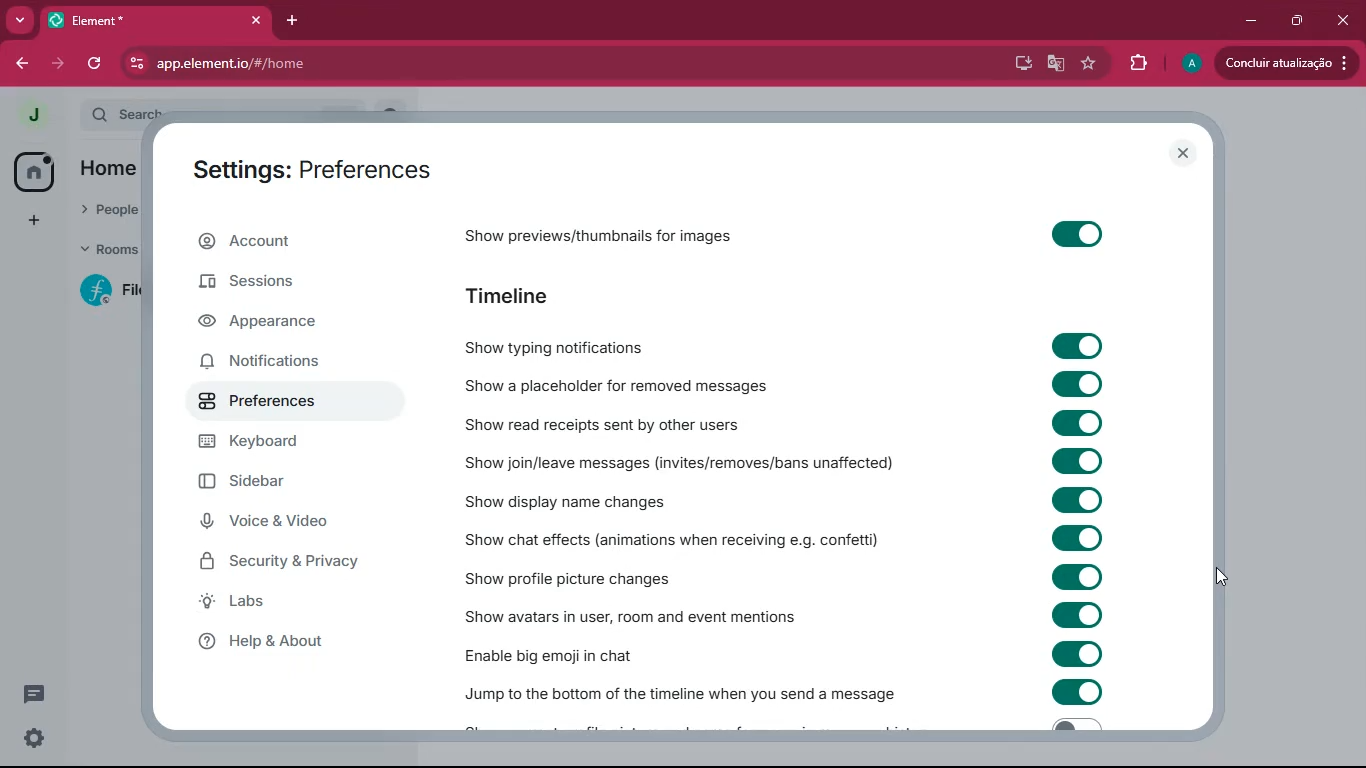 The height and width of the screenshot is (768, 1366). Describe the element at coordinates (291, 563) in the screenshot. I see `security & privacy` at that location.